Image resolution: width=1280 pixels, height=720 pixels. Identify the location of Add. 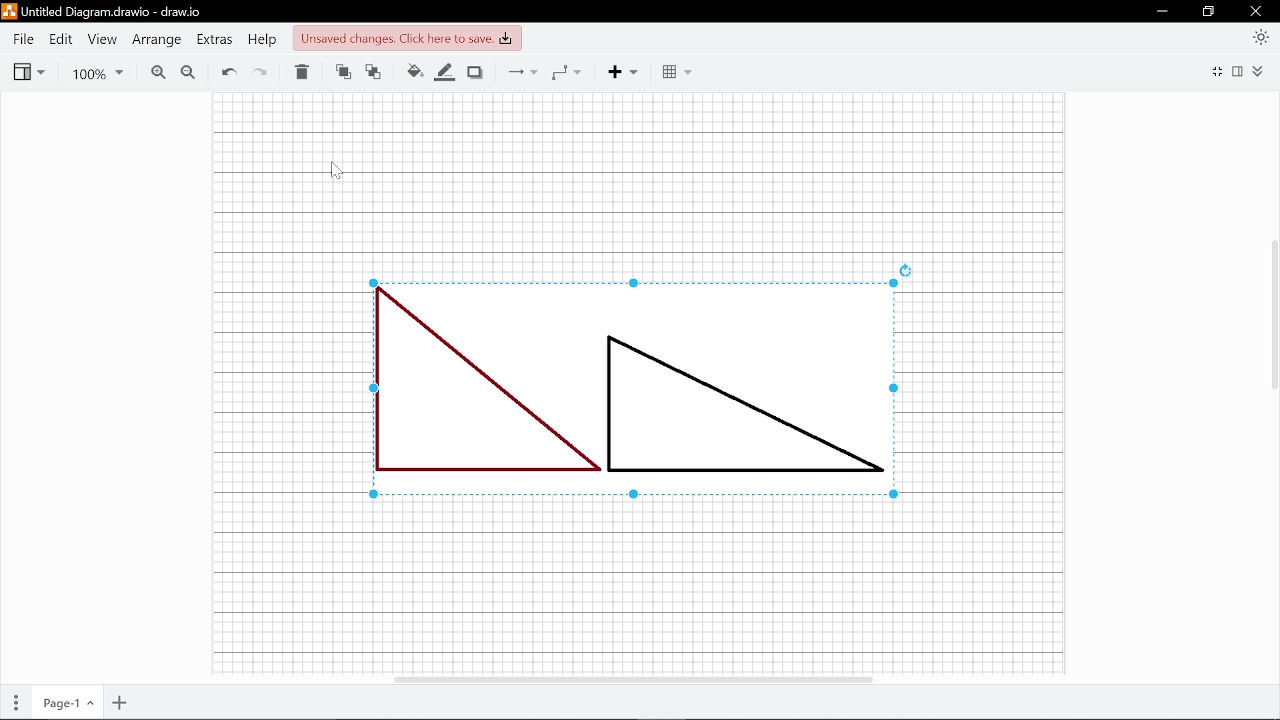
(619, 71).